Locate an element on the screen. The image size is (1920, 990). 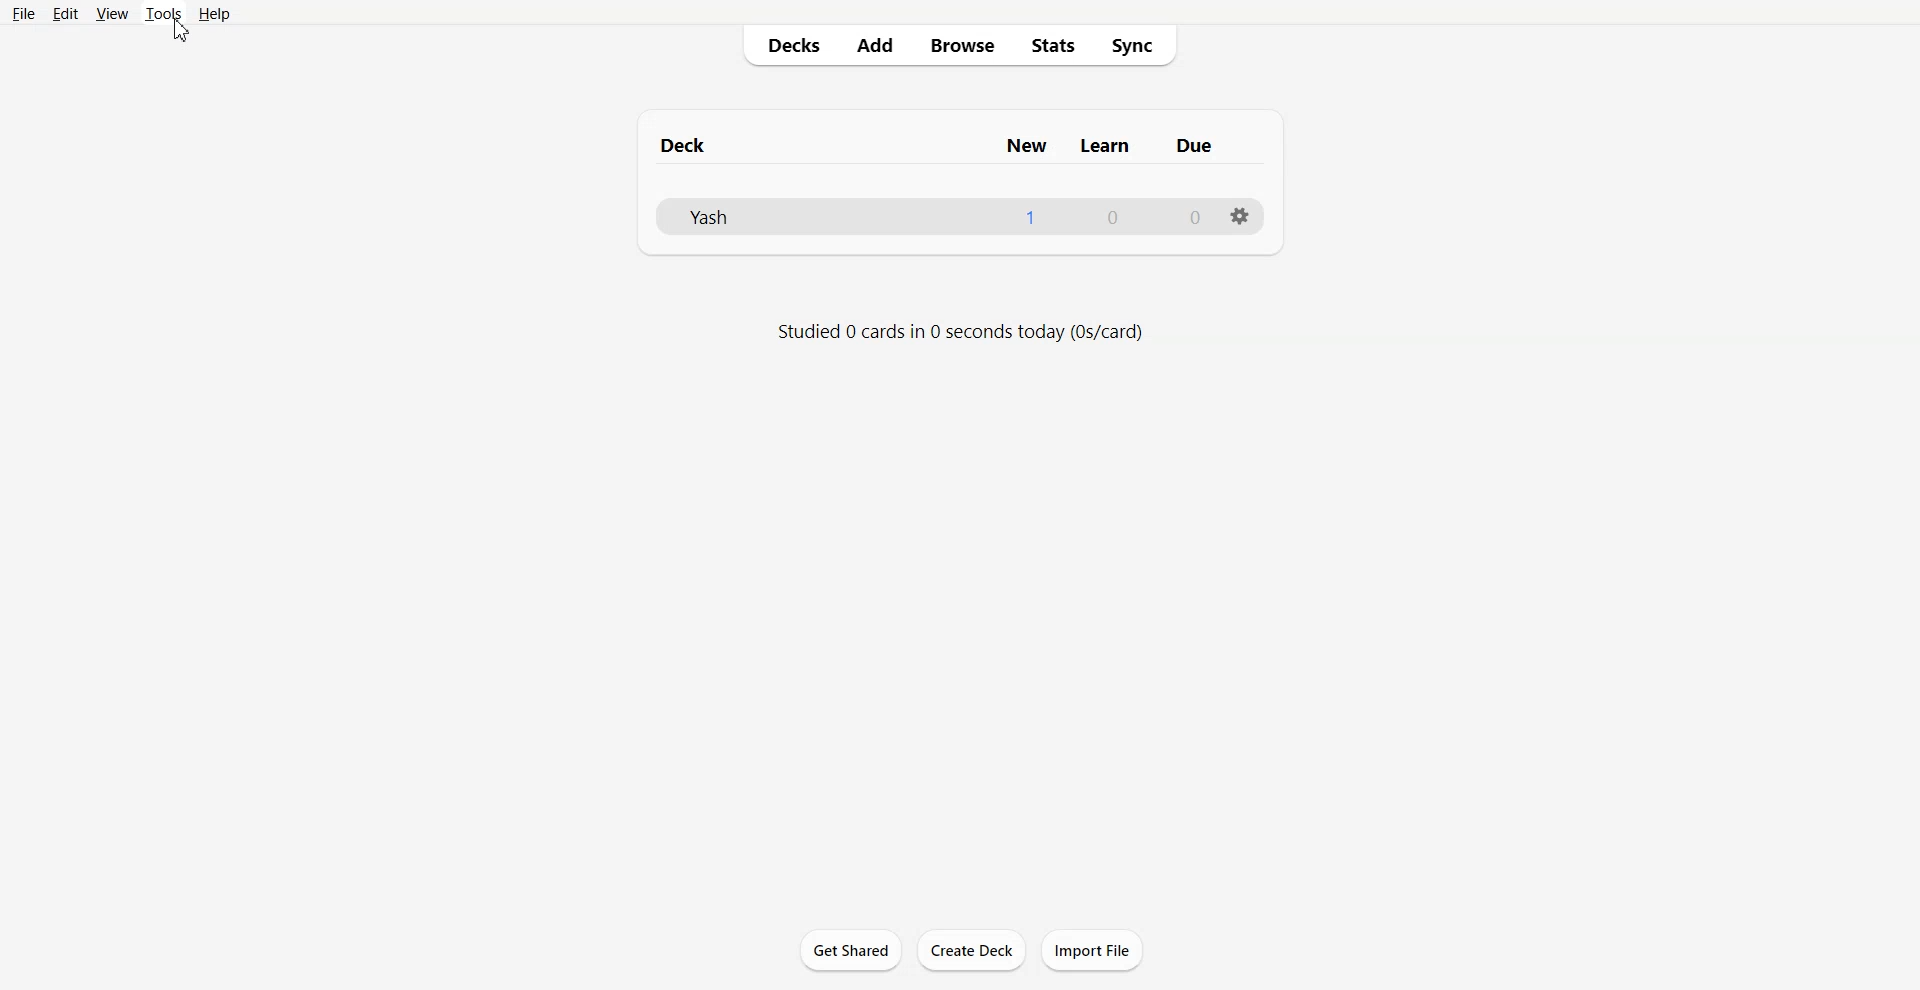
Get Shared is located at coordinates (851, 950).